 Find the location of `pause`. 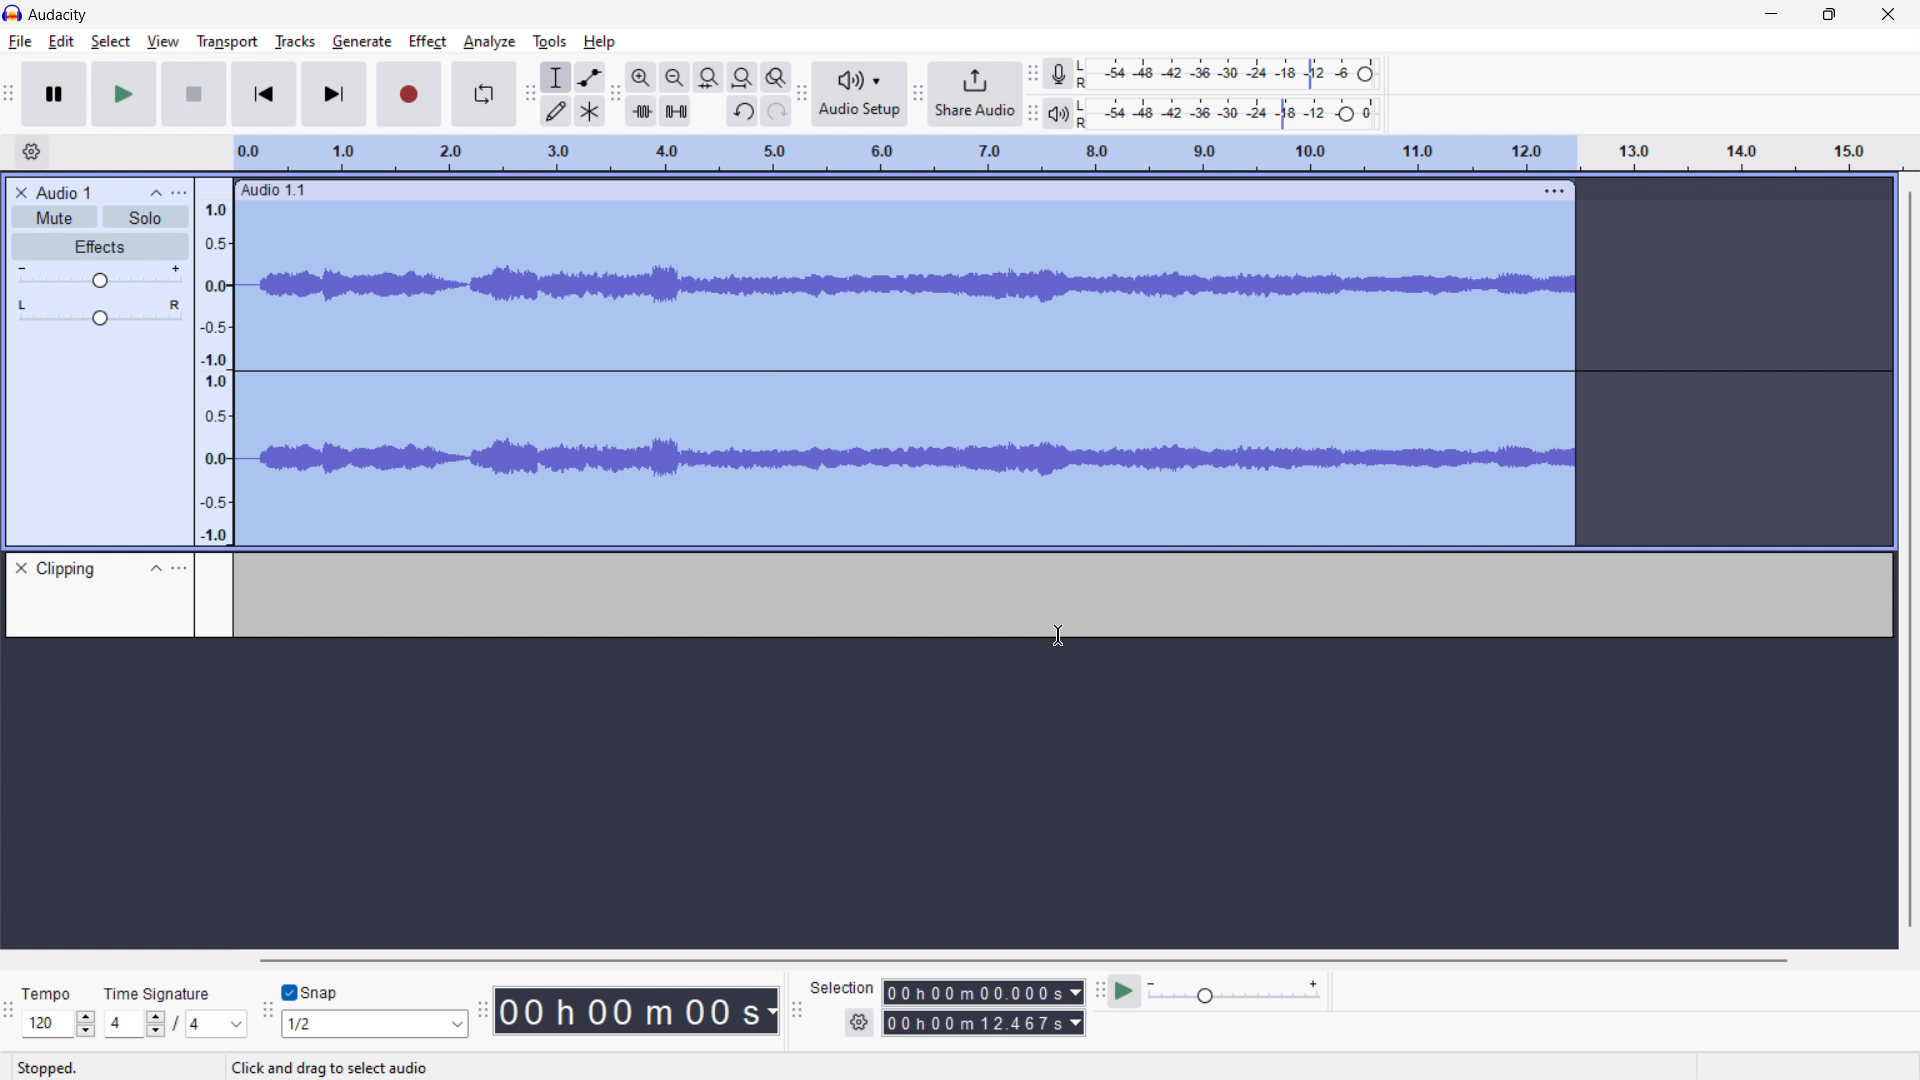

pause is located at coordinates (55, 94).